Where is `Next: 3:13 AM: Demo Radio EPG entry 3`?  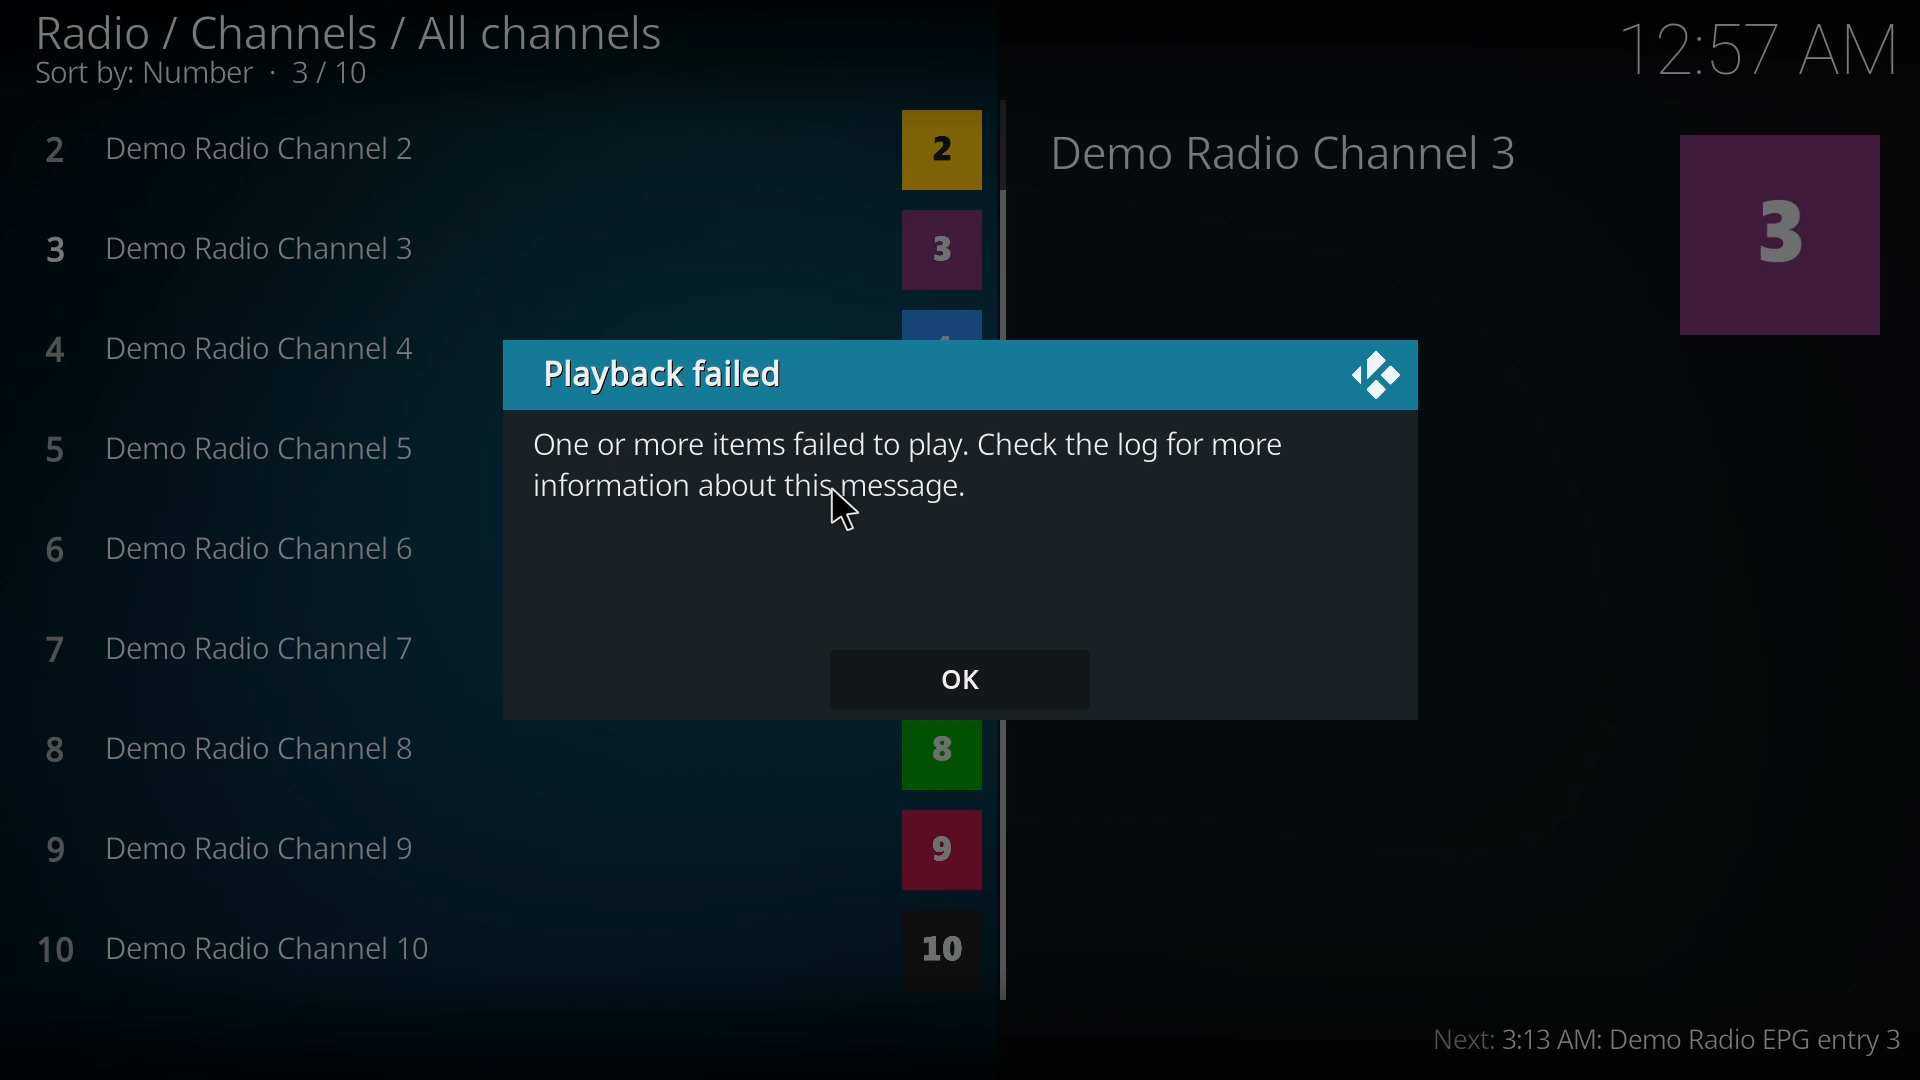
Next: 3:13 AM: Demo Radio EPG entry 3 is located at coordinates (1613, 1039).